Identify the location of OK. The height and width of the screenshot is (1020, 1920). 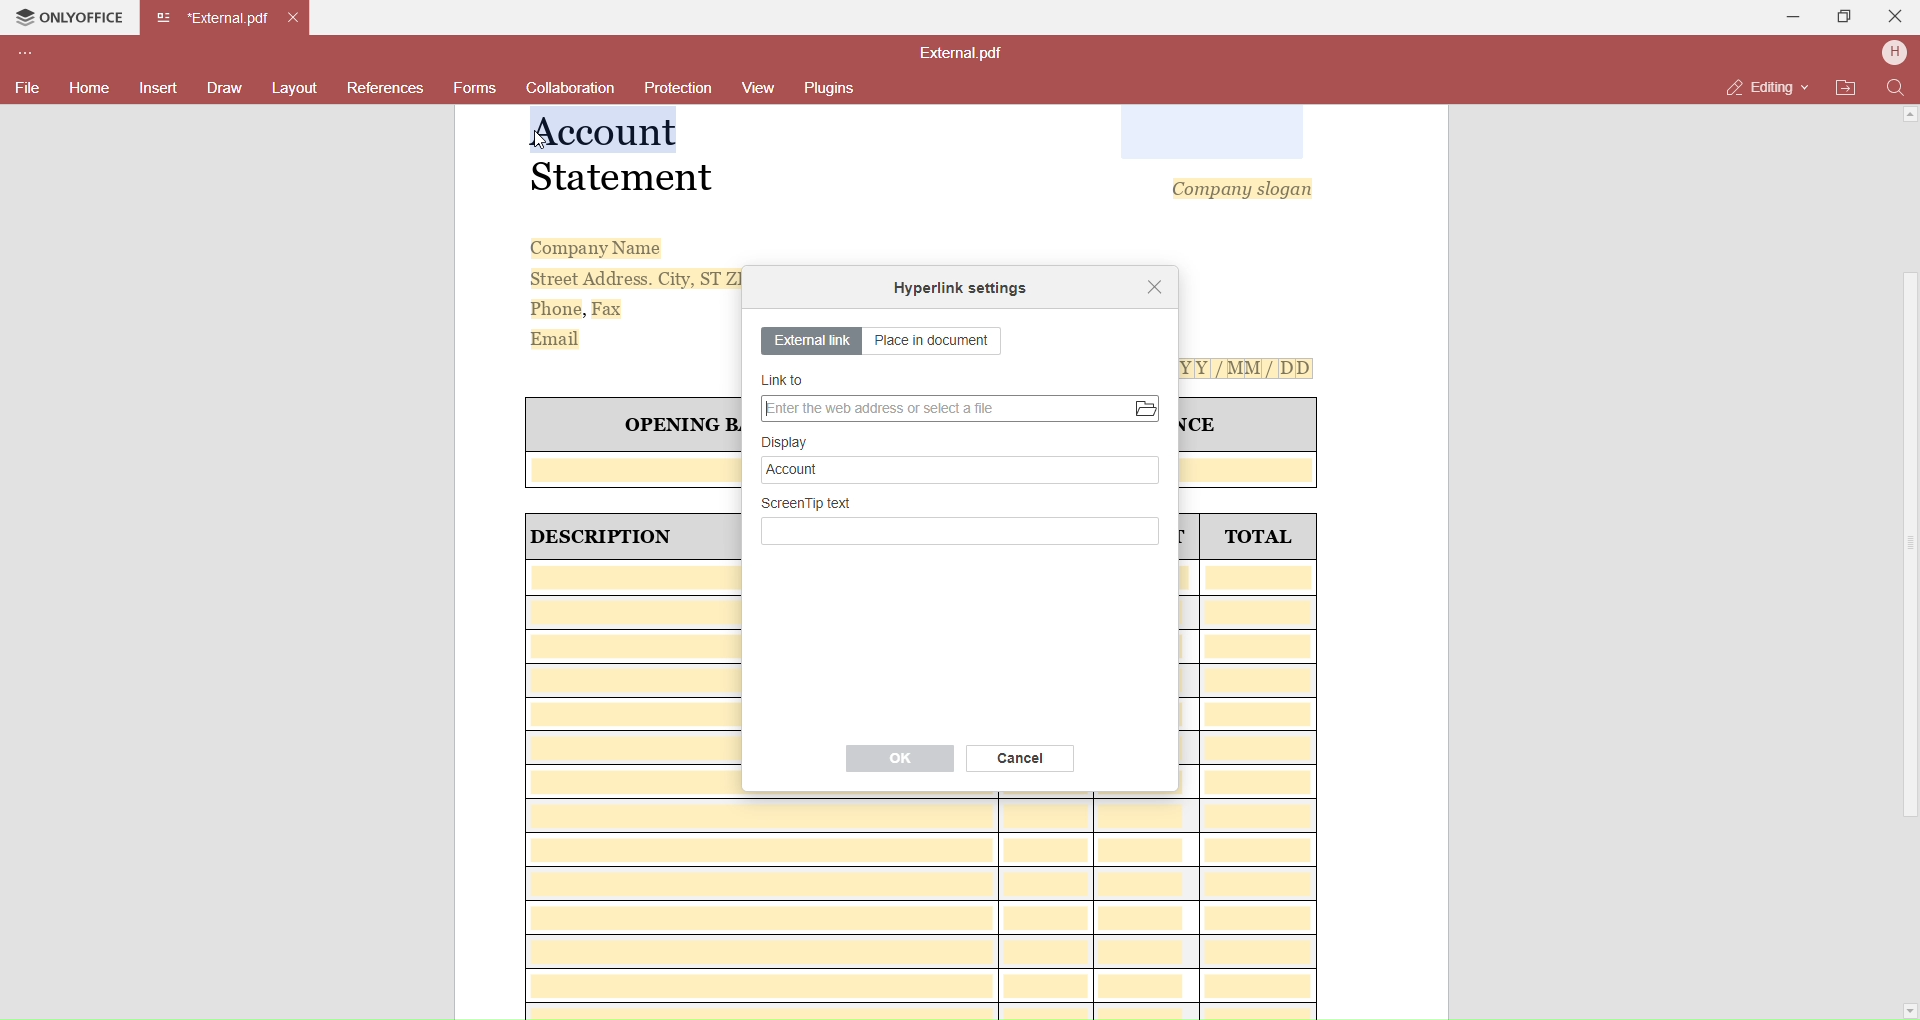
(898, 757).